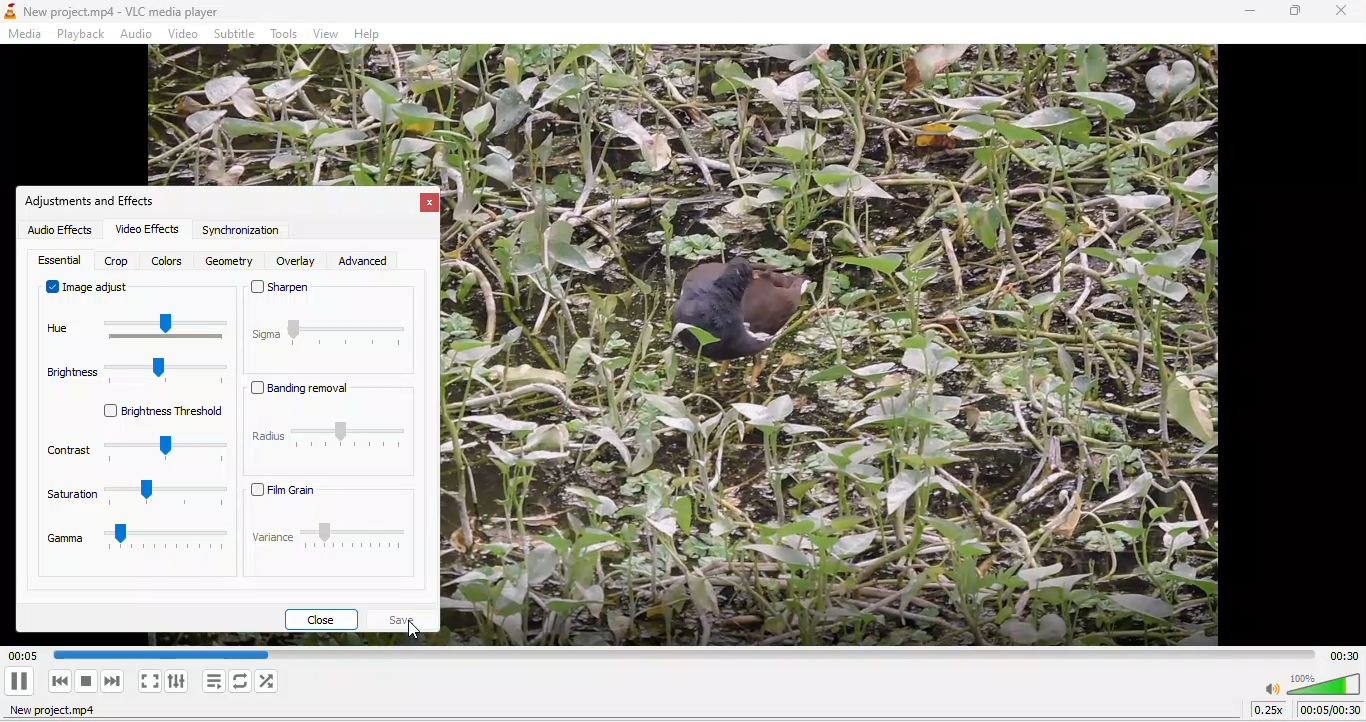 This screenshot has height=722, width=1366. What do you see at coordinates (179, 685) in the screenshot?
I see `show extended settings` at bounding box center [179, 685].